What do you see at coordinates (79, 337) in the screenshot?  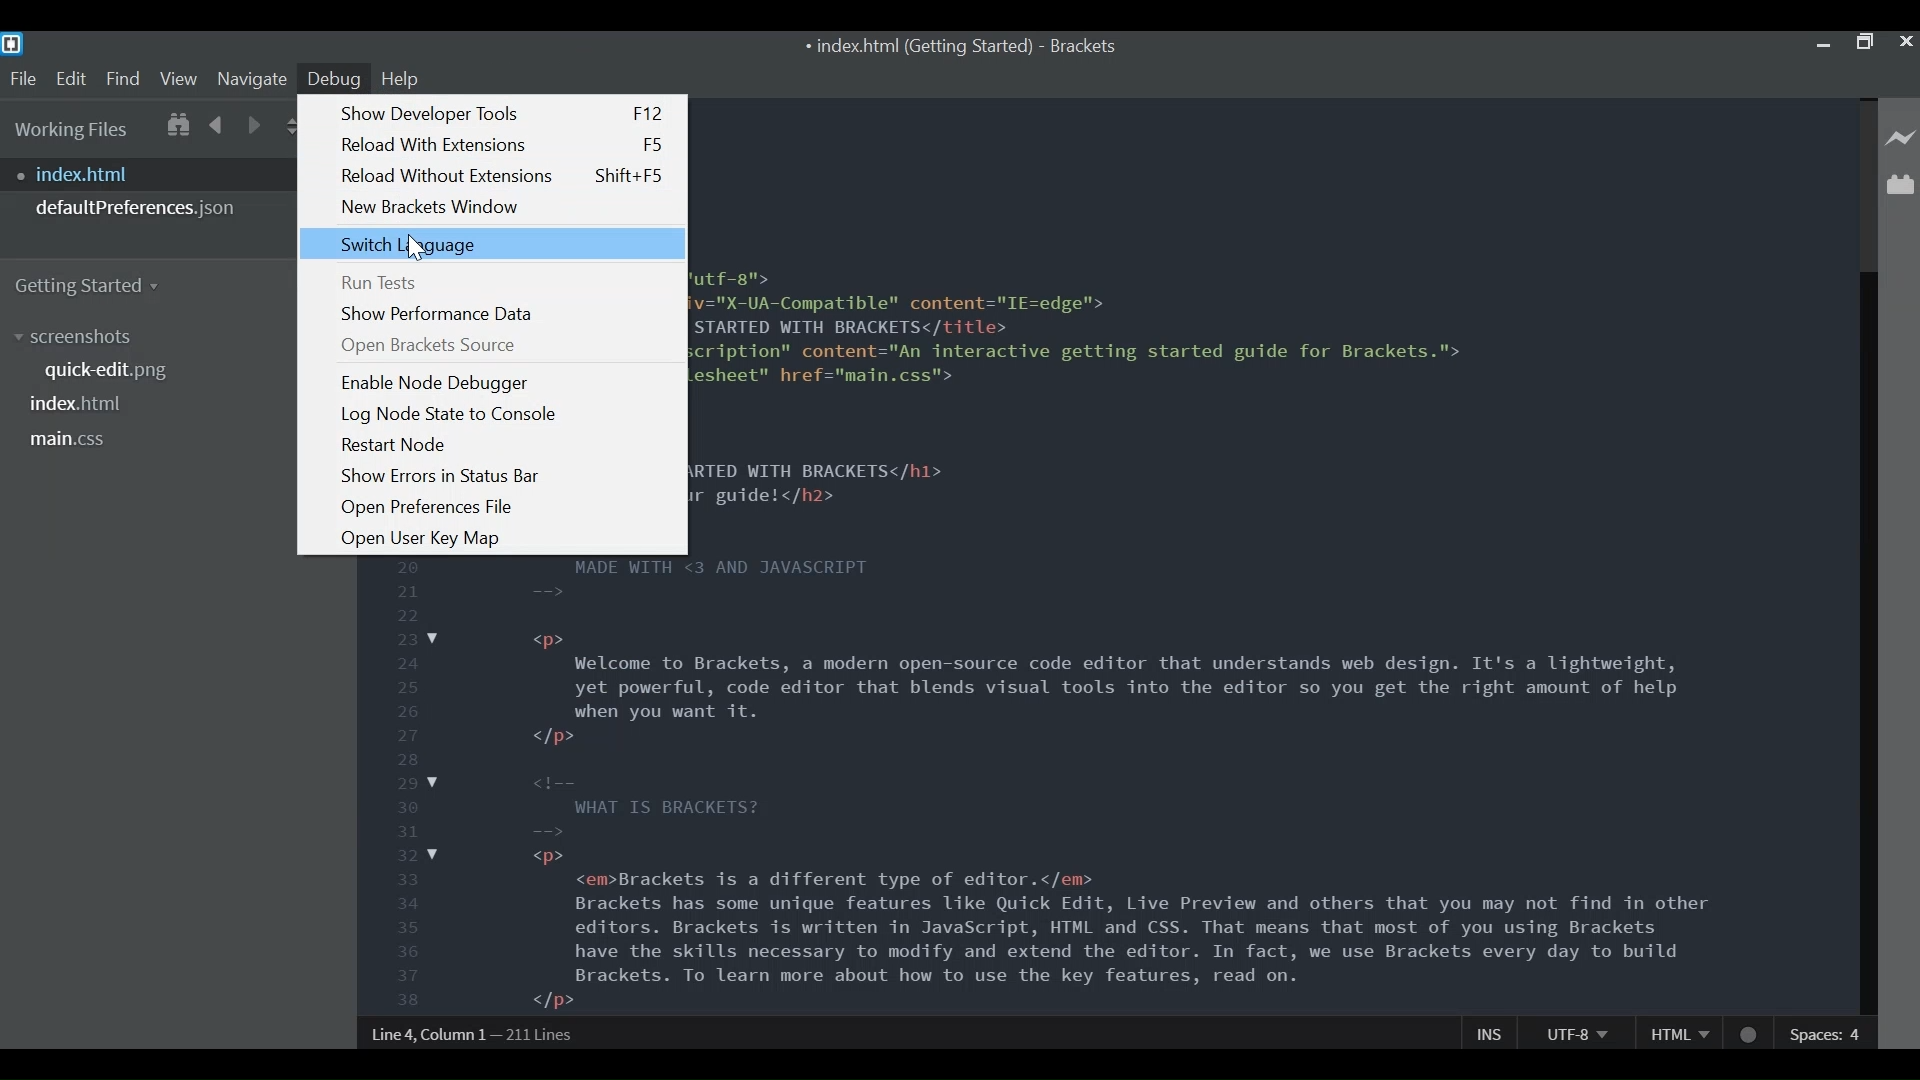 I see `screenshots` at bounding box center [79, 337].